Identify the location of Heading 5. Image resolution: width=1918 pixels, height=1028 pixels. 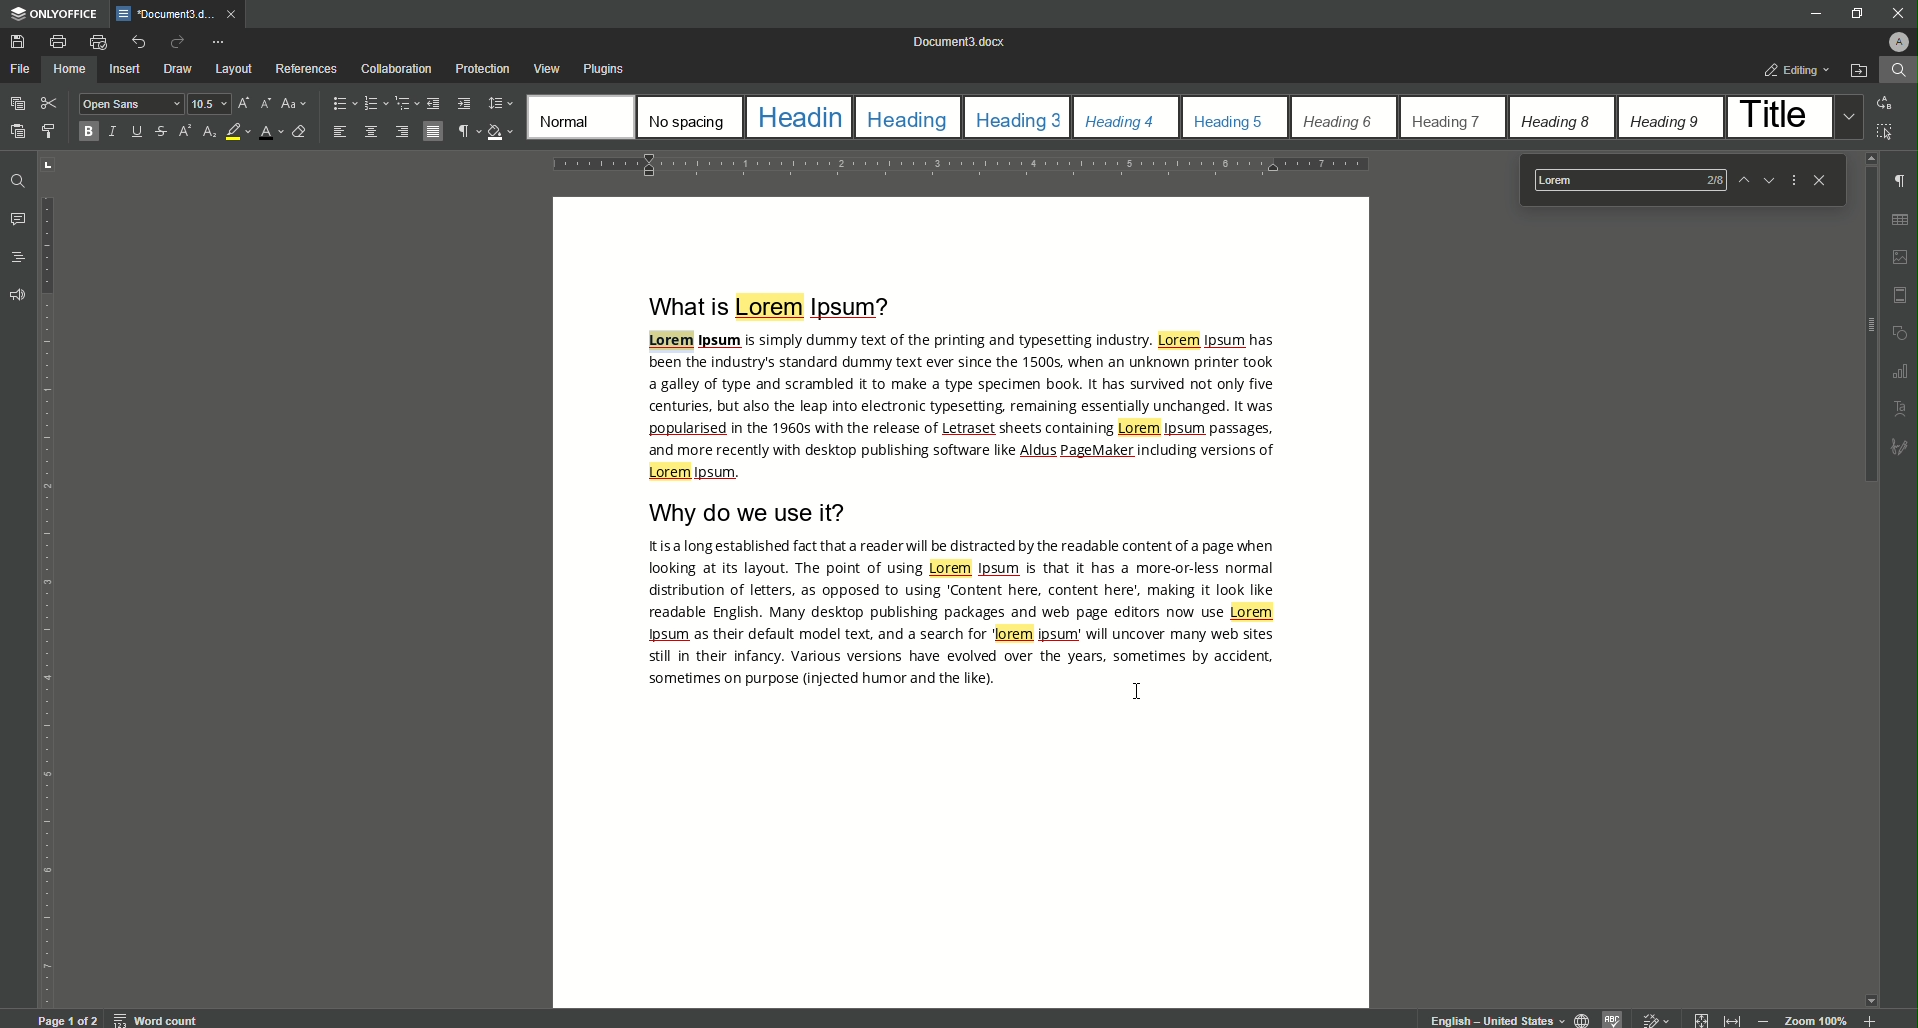
(1231, 121).